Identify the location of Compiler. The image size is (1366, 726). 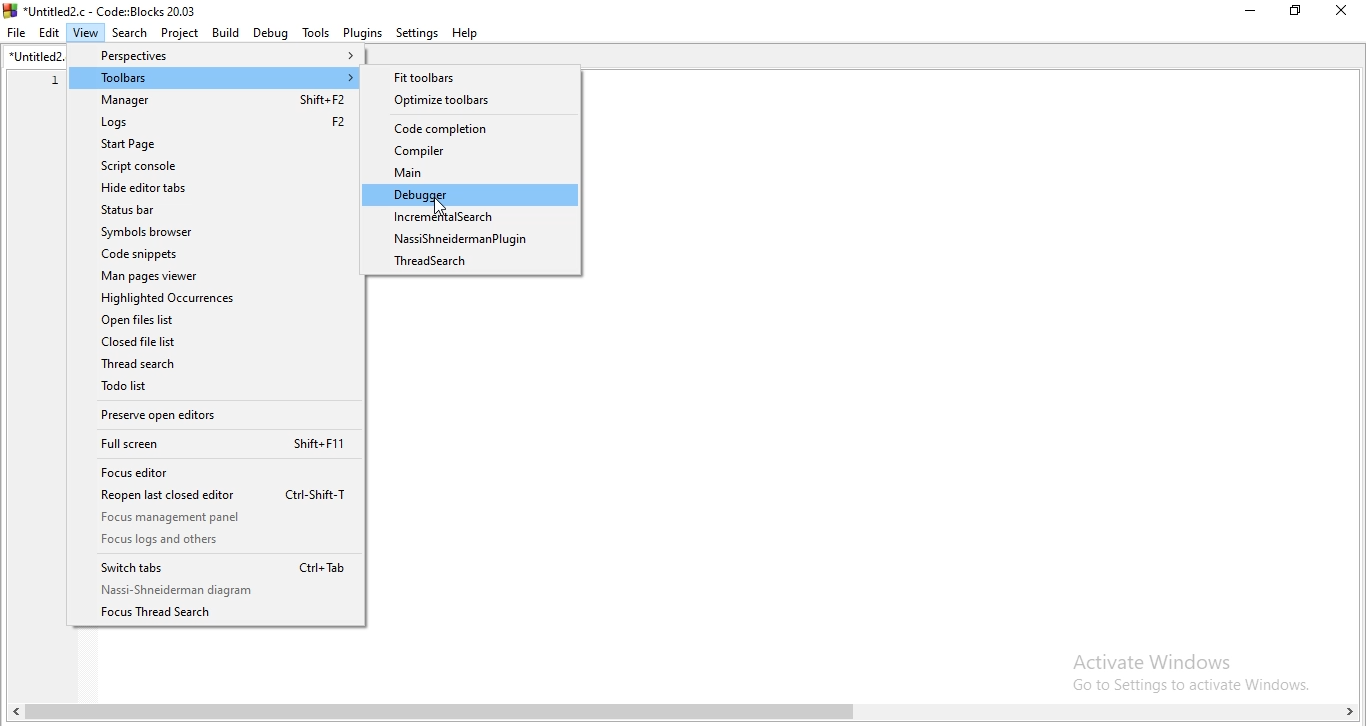
(469, 151).